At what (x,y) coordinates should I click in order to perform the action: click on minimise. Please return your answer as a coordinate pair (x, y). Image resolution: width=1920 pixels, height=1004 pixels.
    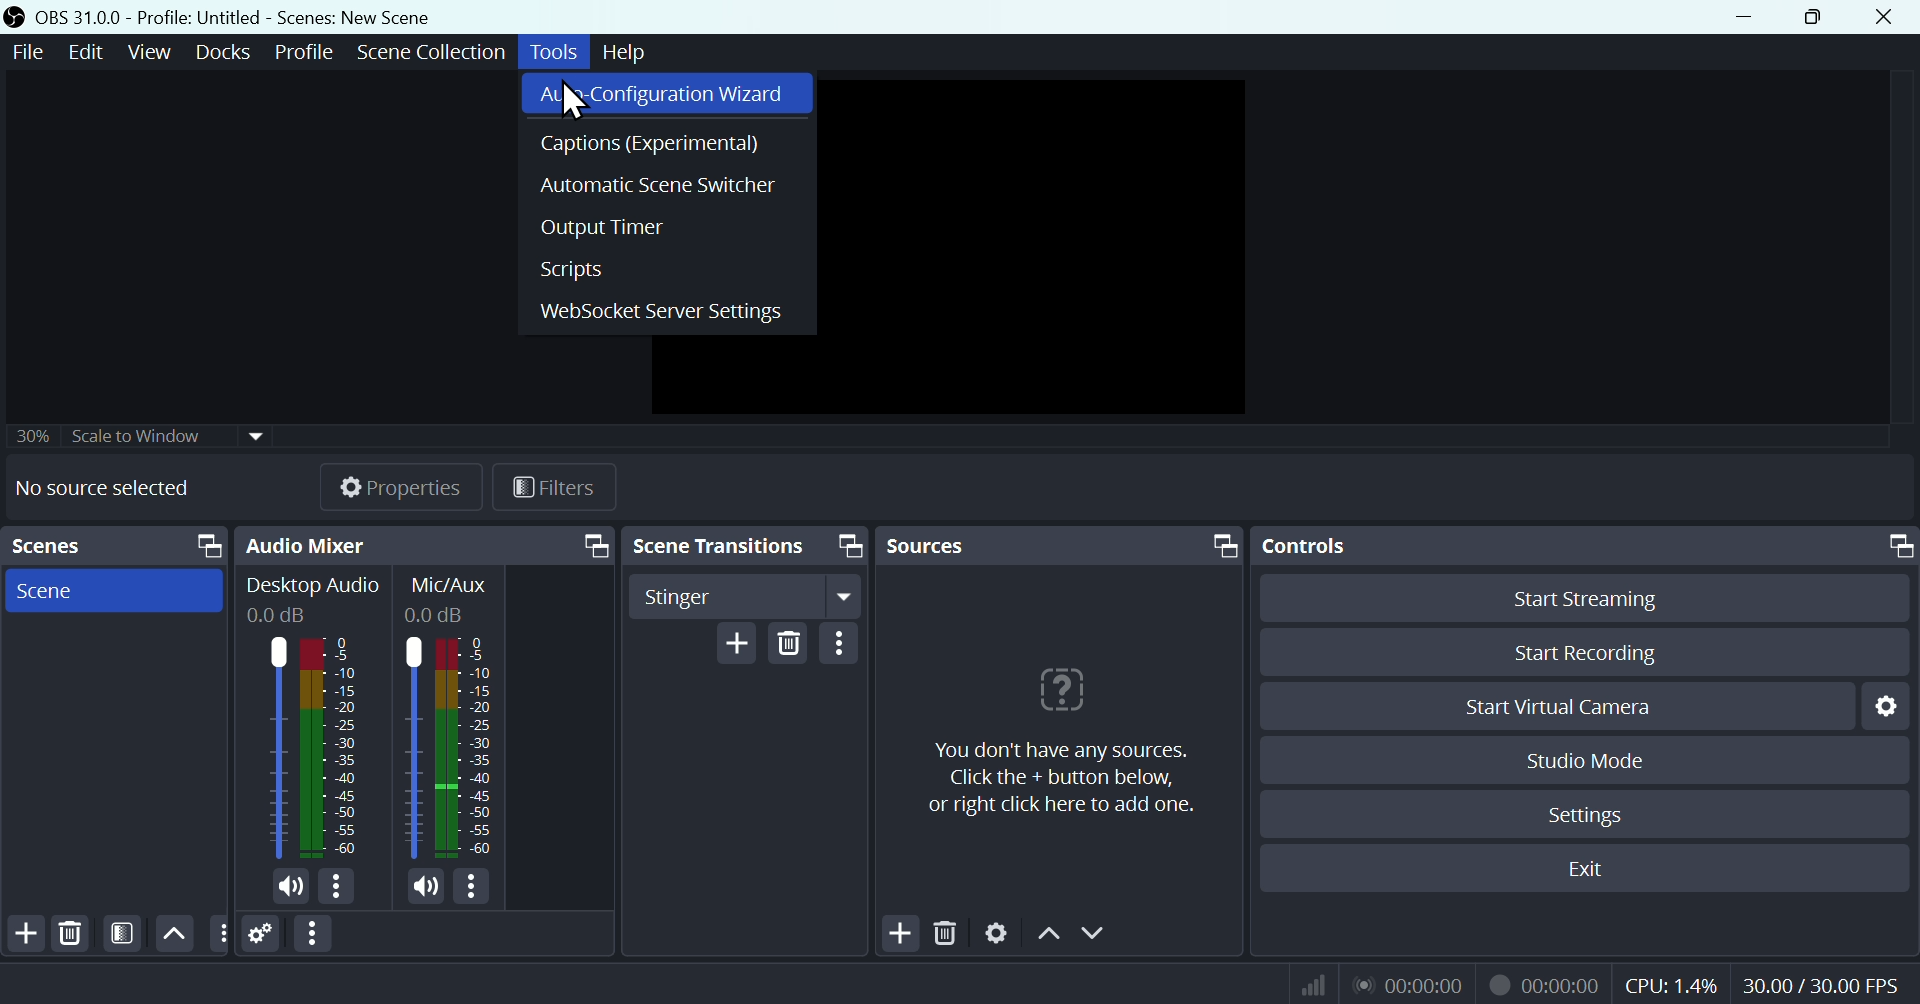
    Looking at the image, I should click on (1738, 16).